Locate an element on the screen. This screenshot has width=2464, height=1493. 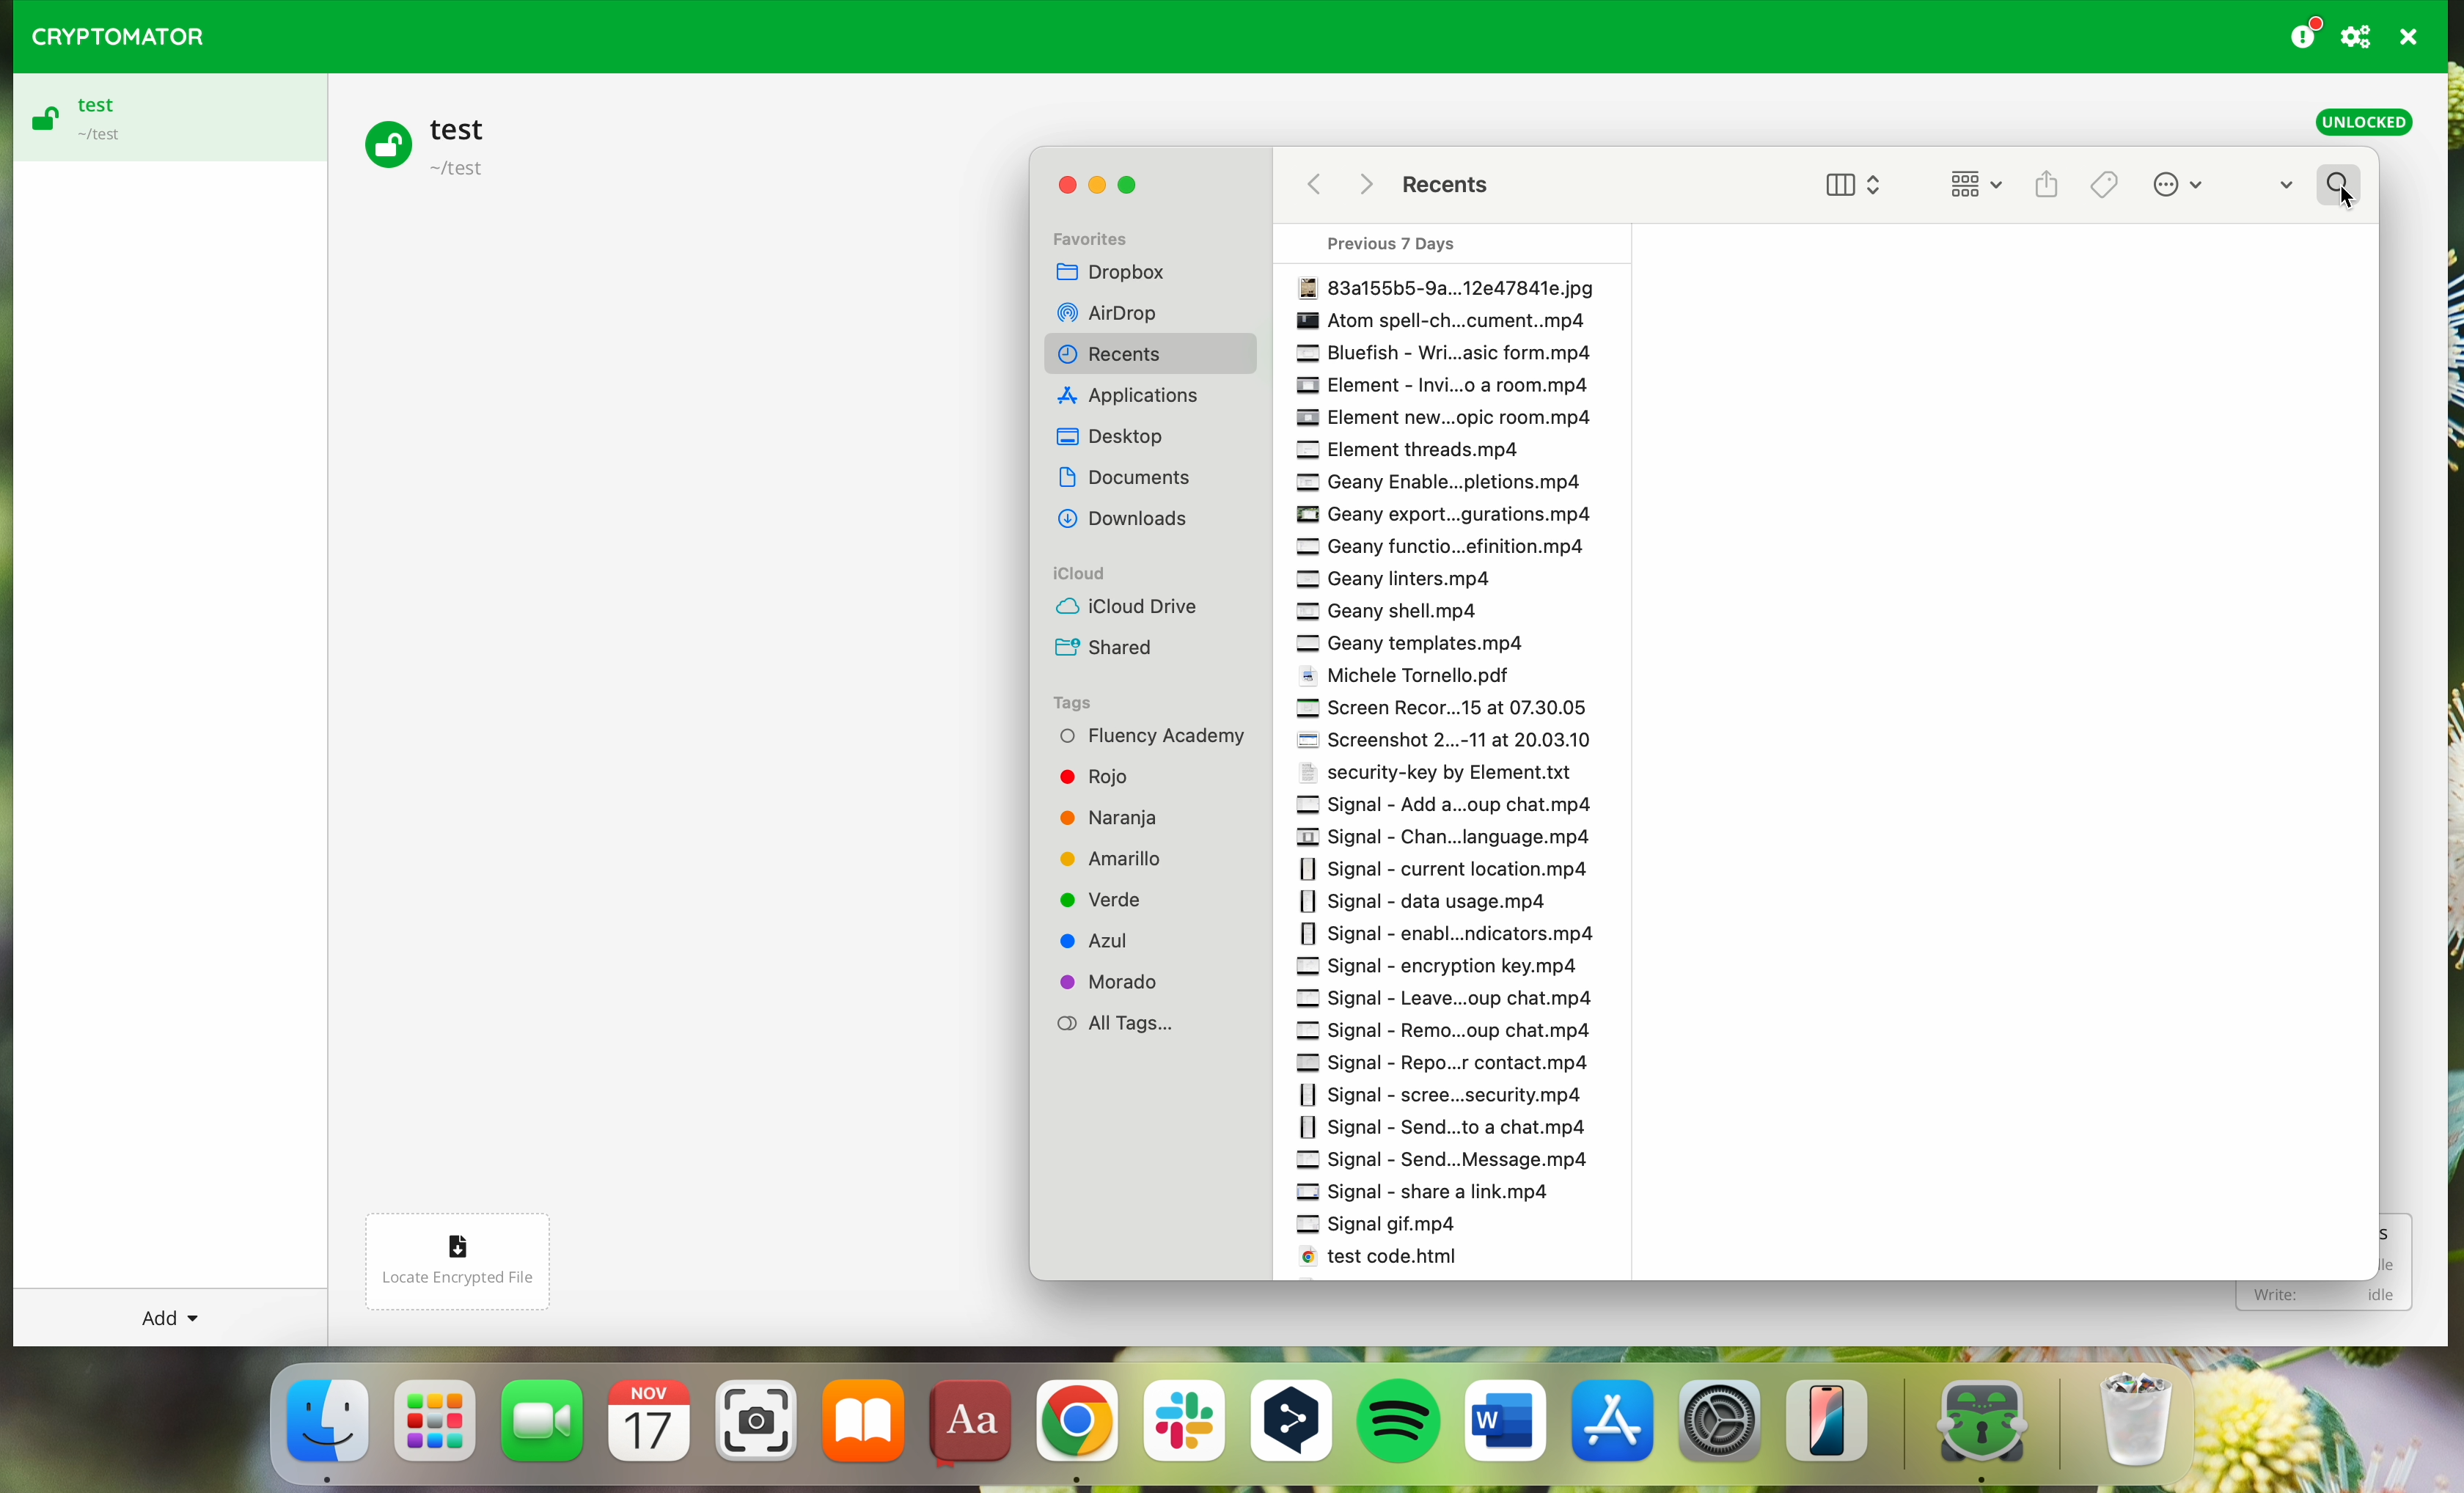
minimize is located at coordinates (1095, 187).